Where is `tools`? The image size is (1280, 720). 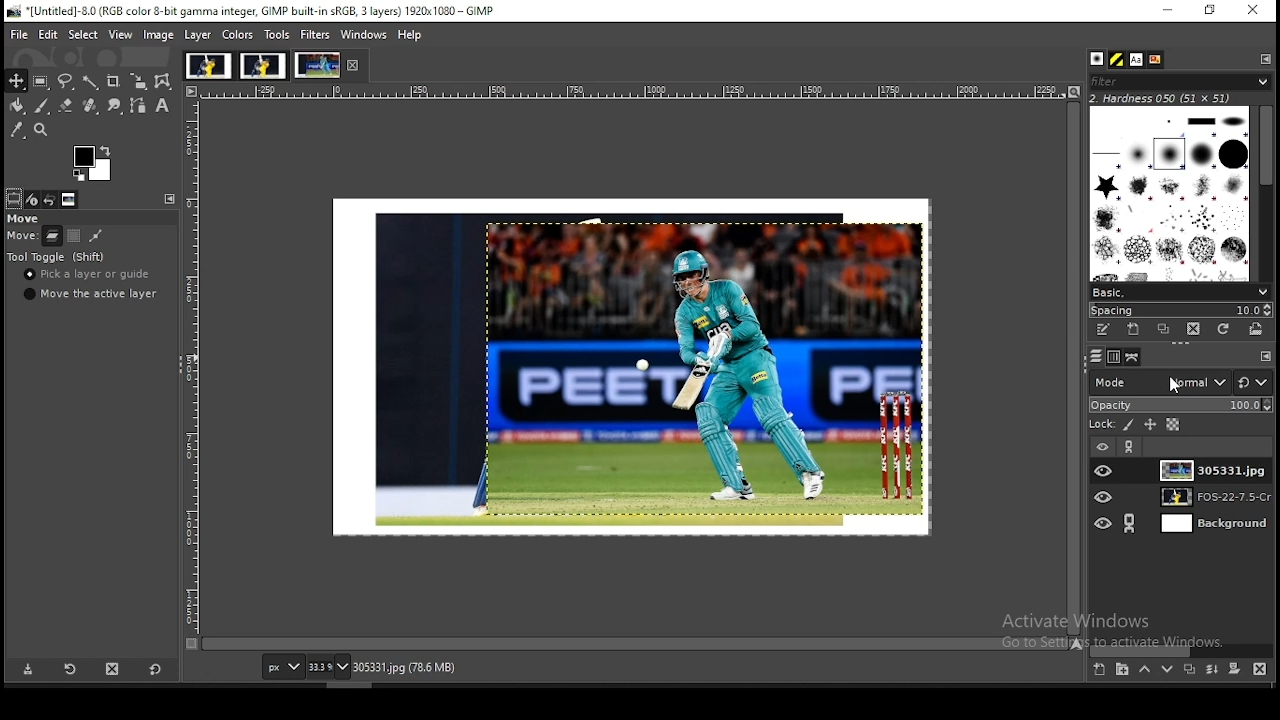 tools is located at coordinates (278, 34).